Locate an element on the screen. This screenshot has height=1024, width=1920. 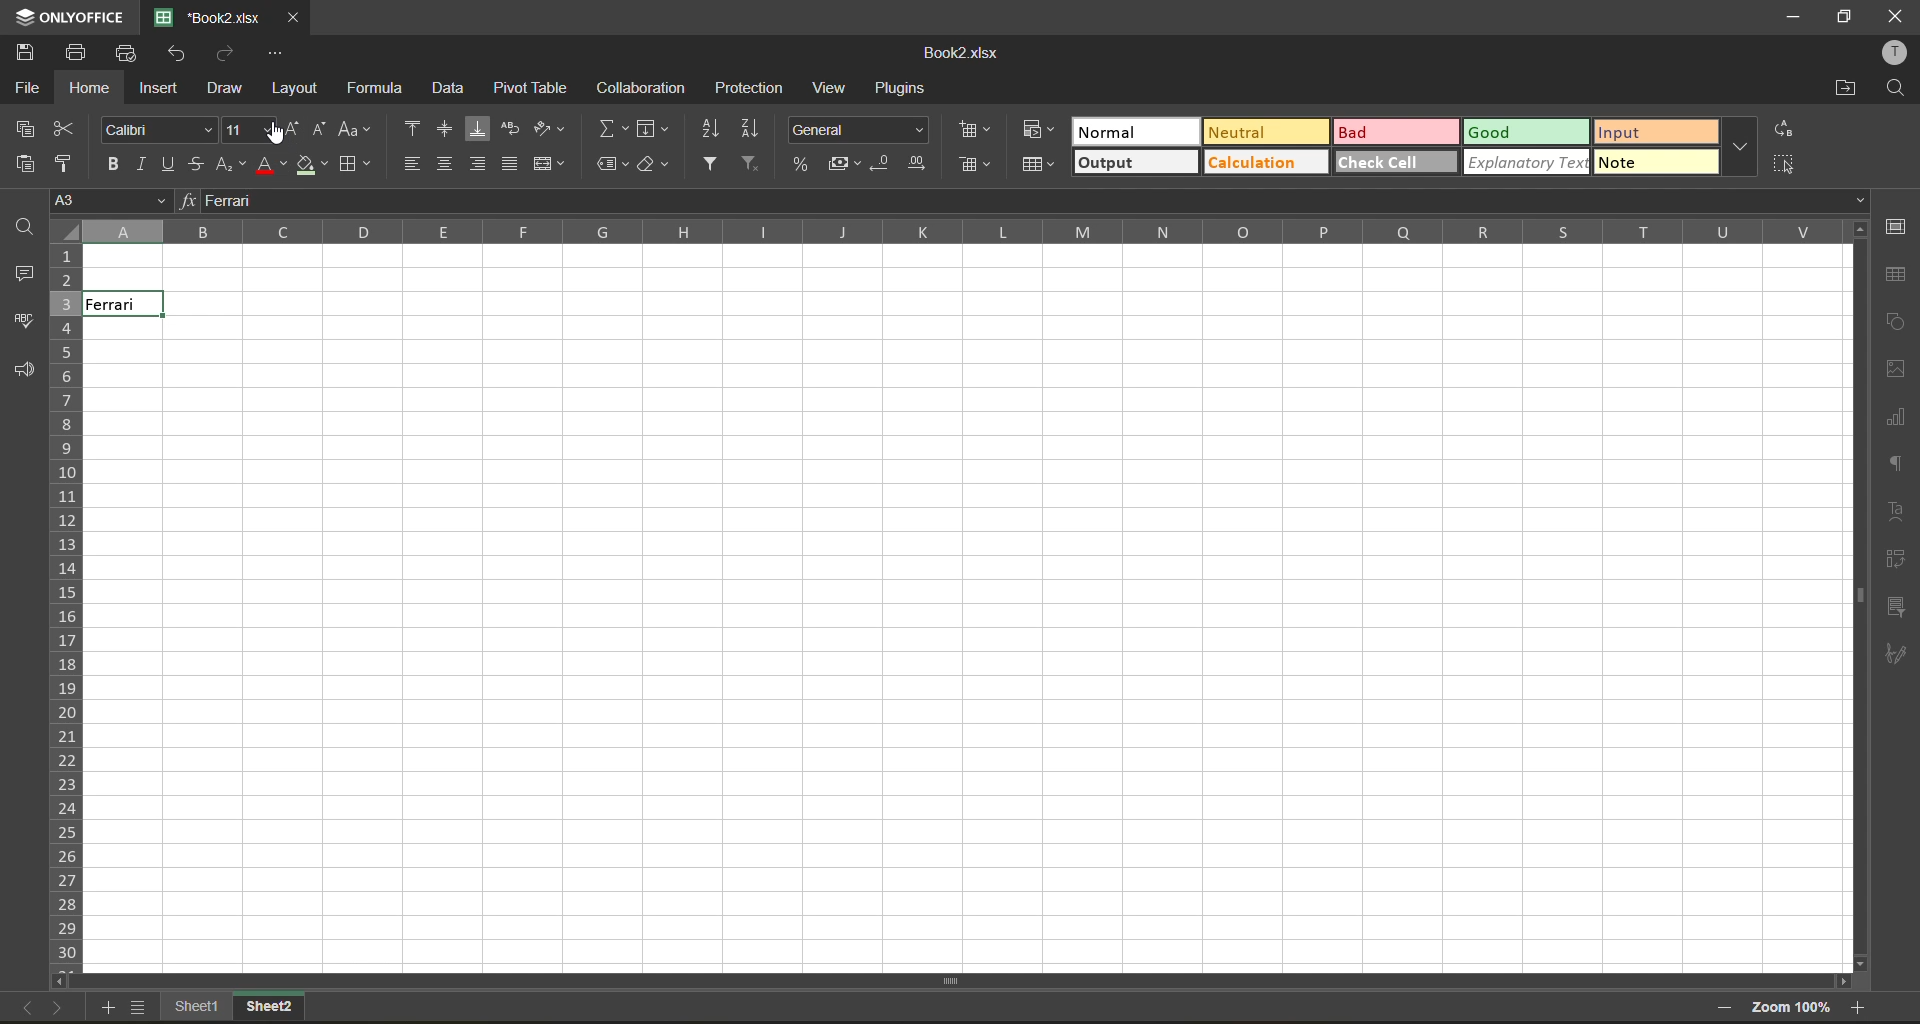
sort descending is located at coordinates (757, 129).